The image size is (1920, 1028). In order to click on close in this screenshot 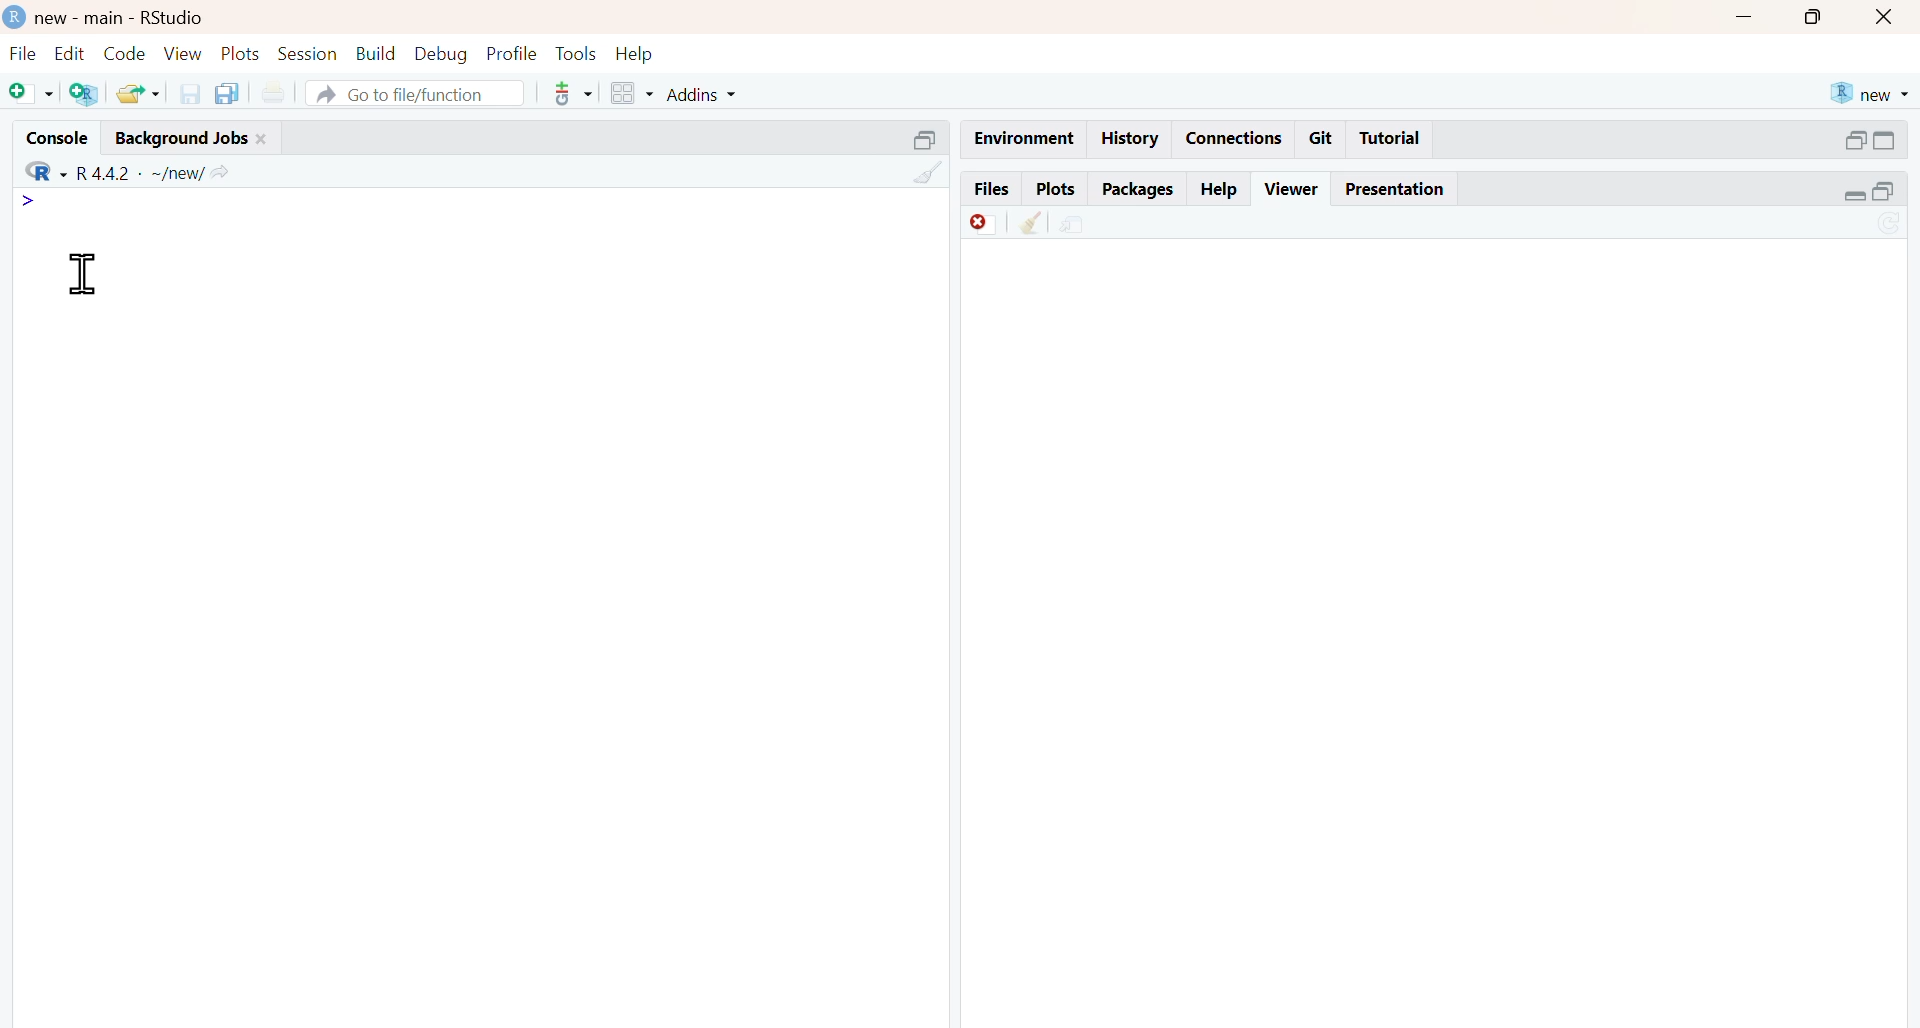, I will do `click(1884, 16)`.